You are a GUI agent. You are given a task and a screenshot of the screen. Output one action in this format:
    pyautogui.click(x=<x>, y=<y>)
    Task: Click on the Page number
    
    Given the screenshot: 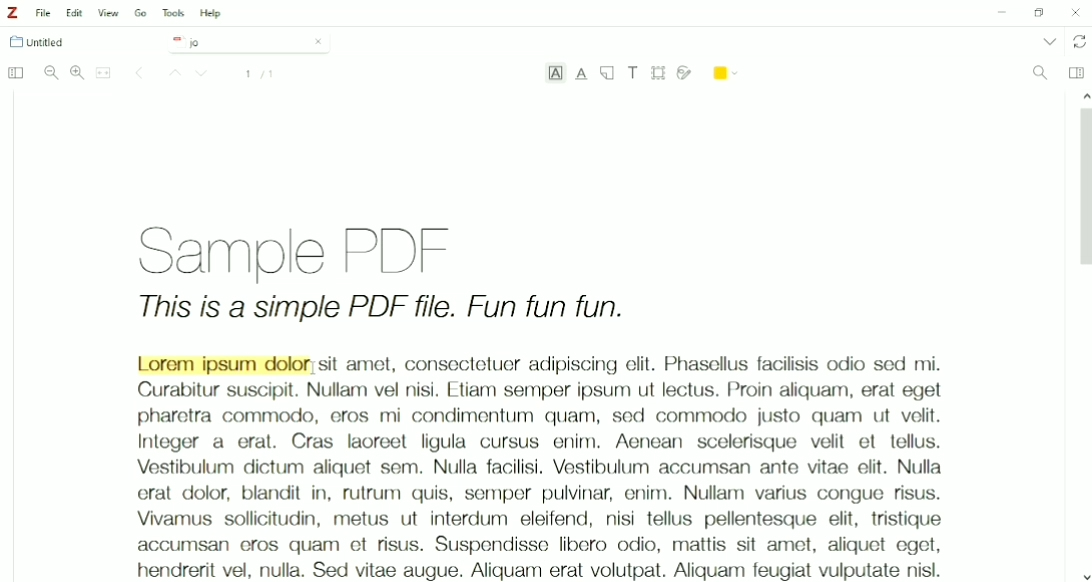 What is the action you would take?
    pyautogui.click(x=260, y=74)
    